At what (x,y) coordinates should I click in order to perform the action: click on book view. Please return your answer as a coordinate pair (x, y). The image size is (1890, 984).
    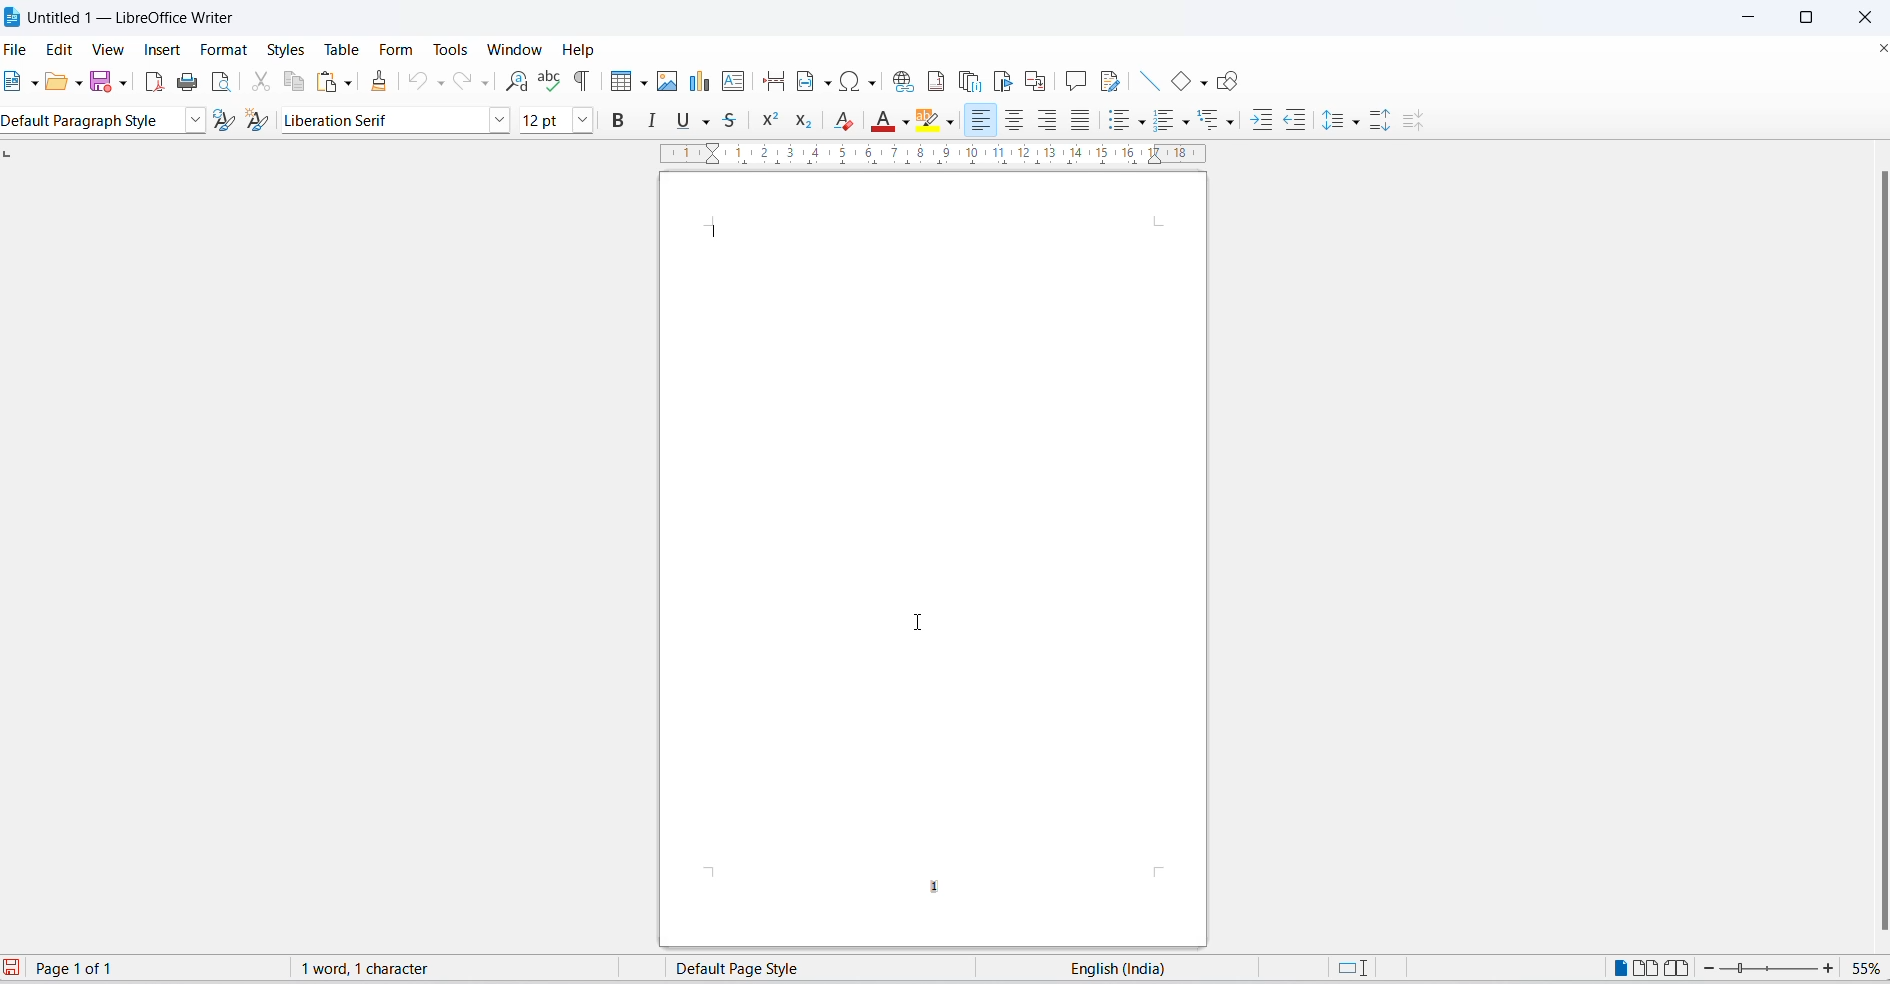
    Looking at the image, I should click on (1682, 969).